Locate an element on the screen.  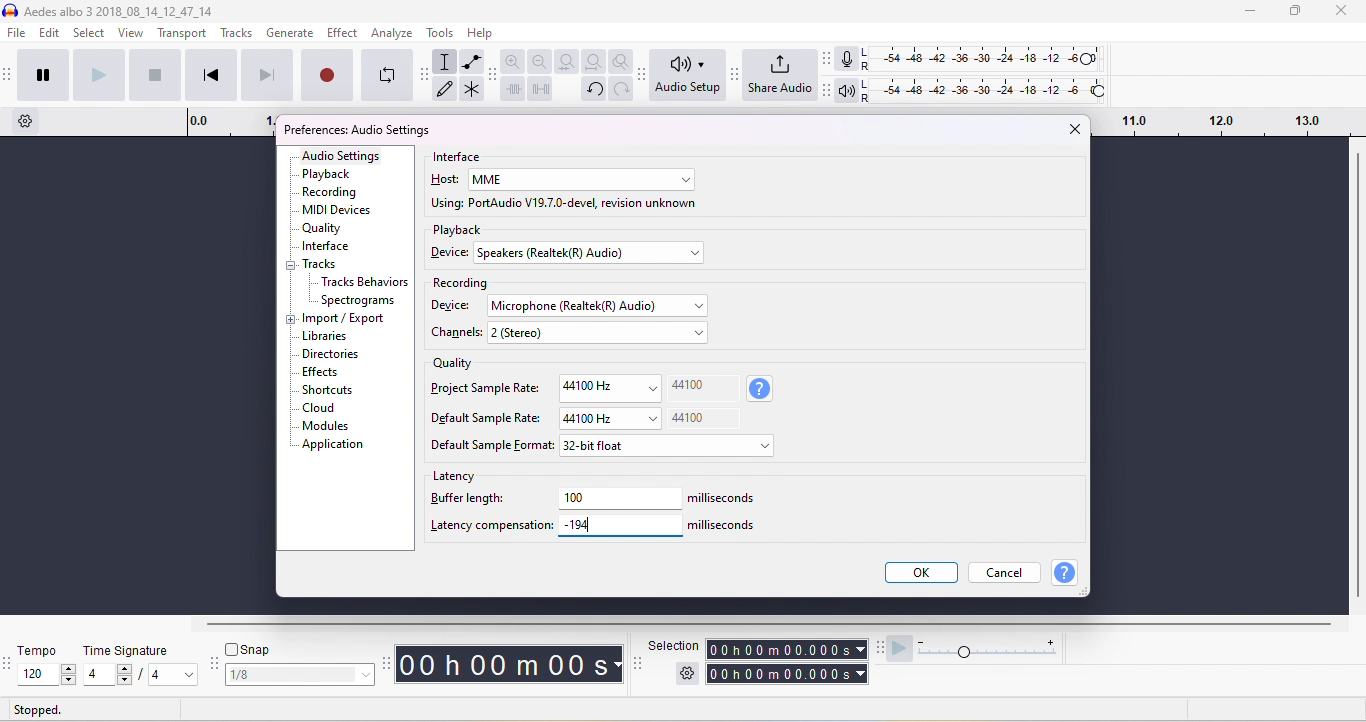
44100 is located at coordinates (689, 384).